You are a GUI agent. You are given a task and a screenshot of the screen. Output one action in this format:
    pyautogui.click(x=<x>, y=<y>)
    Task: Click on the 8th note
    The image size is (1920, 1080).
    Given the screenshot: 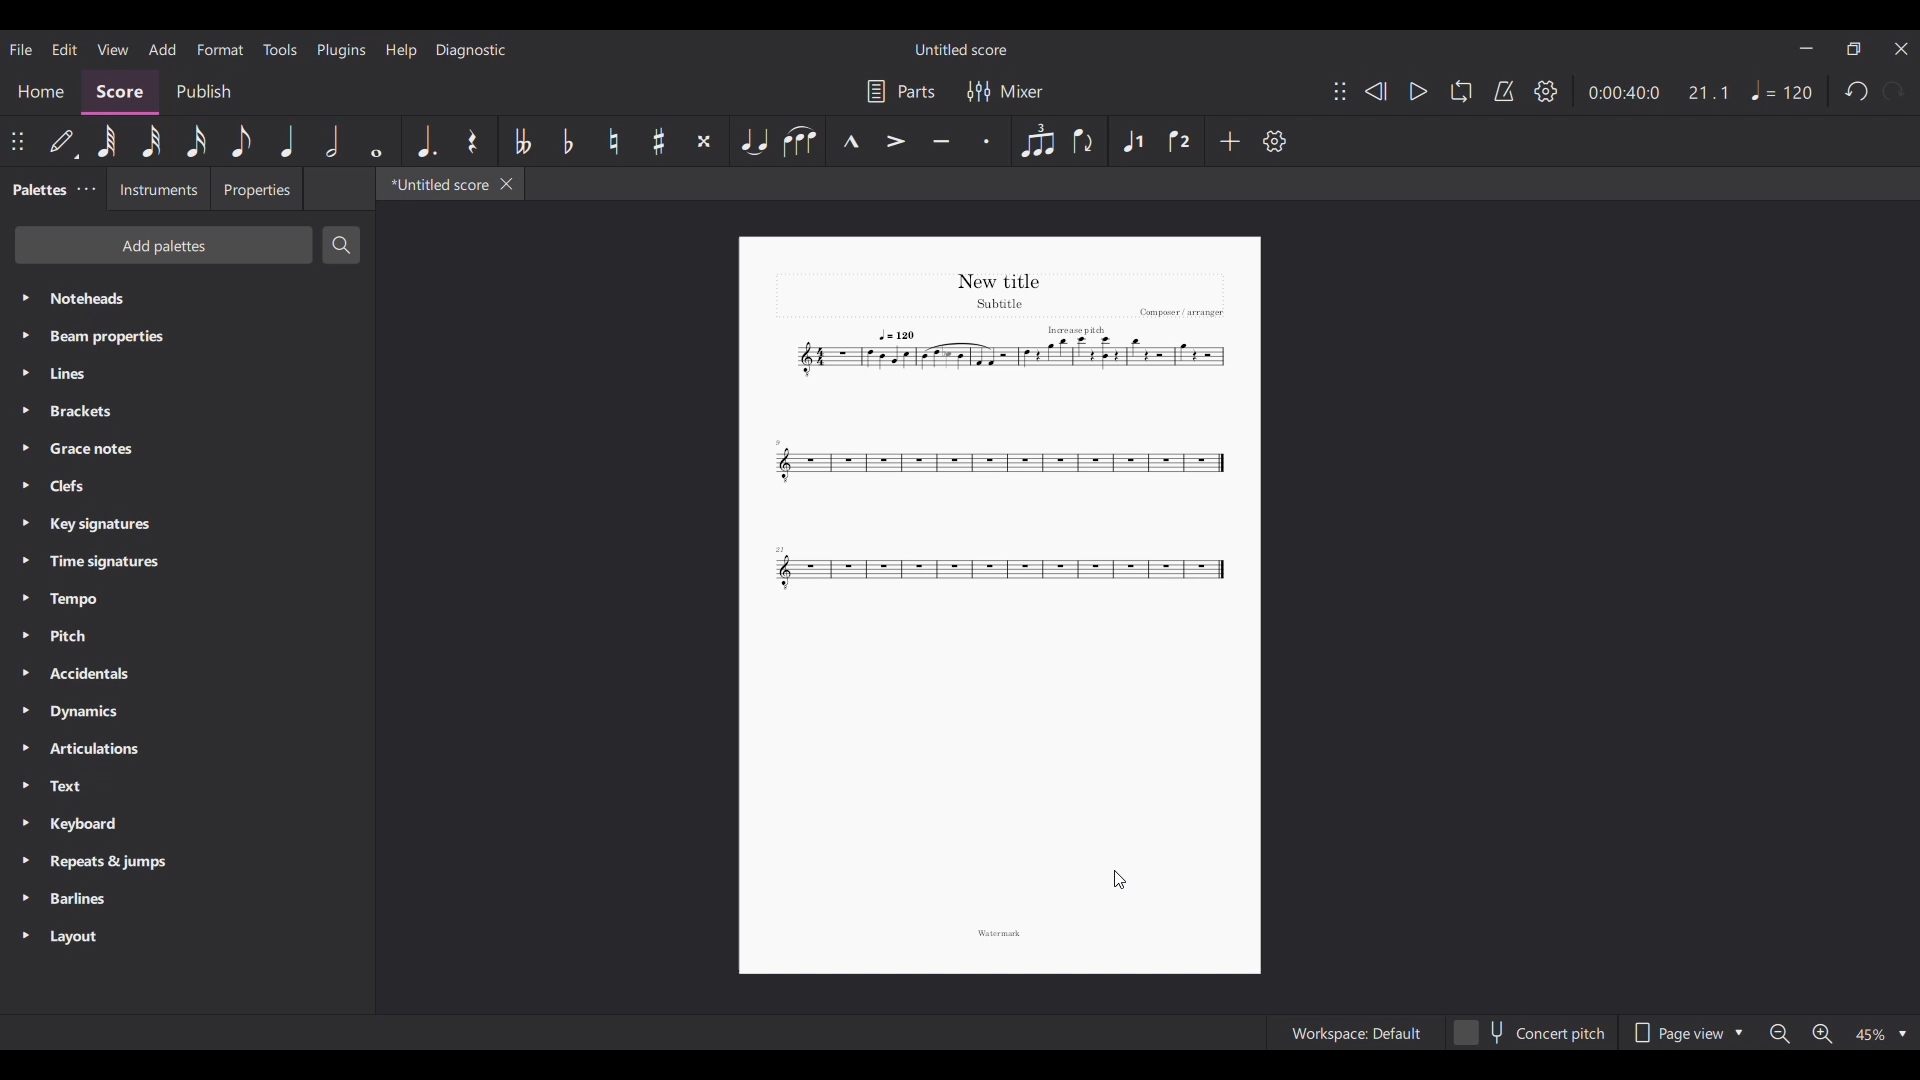 What is the action you would take?
    pyautogui.click(x=241, y=141)
    